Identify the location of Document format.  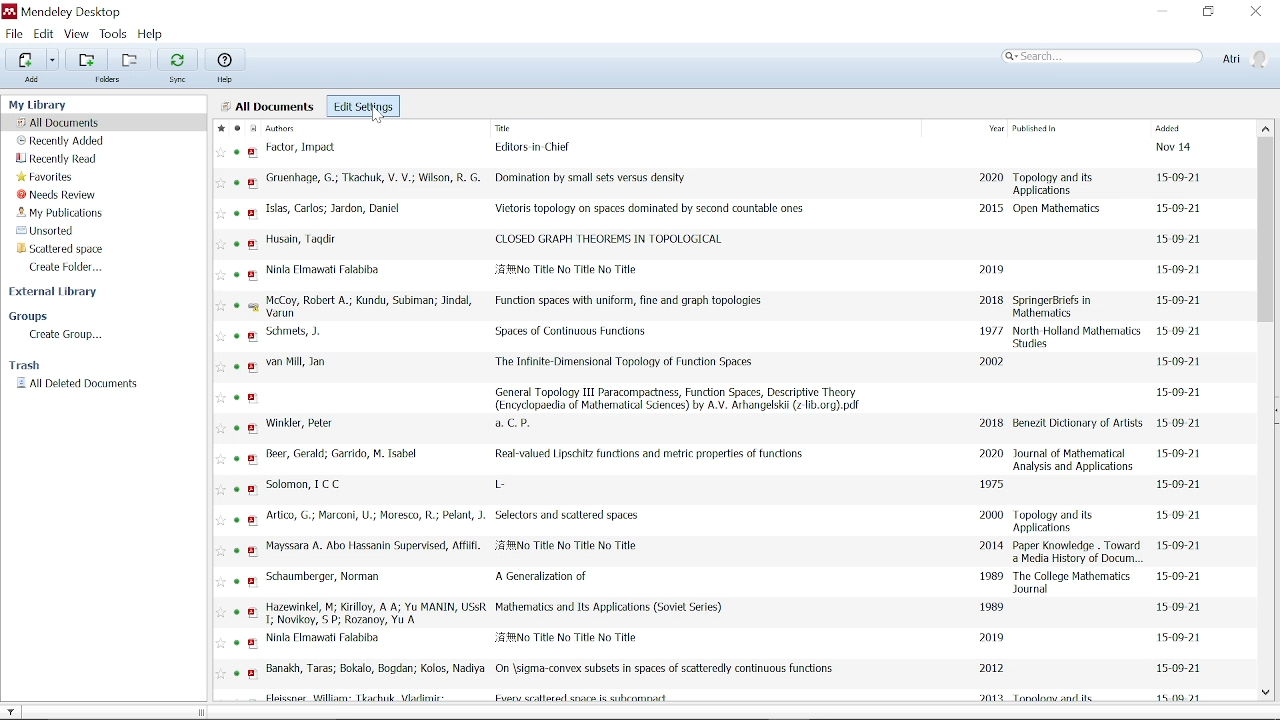
(255, 128).